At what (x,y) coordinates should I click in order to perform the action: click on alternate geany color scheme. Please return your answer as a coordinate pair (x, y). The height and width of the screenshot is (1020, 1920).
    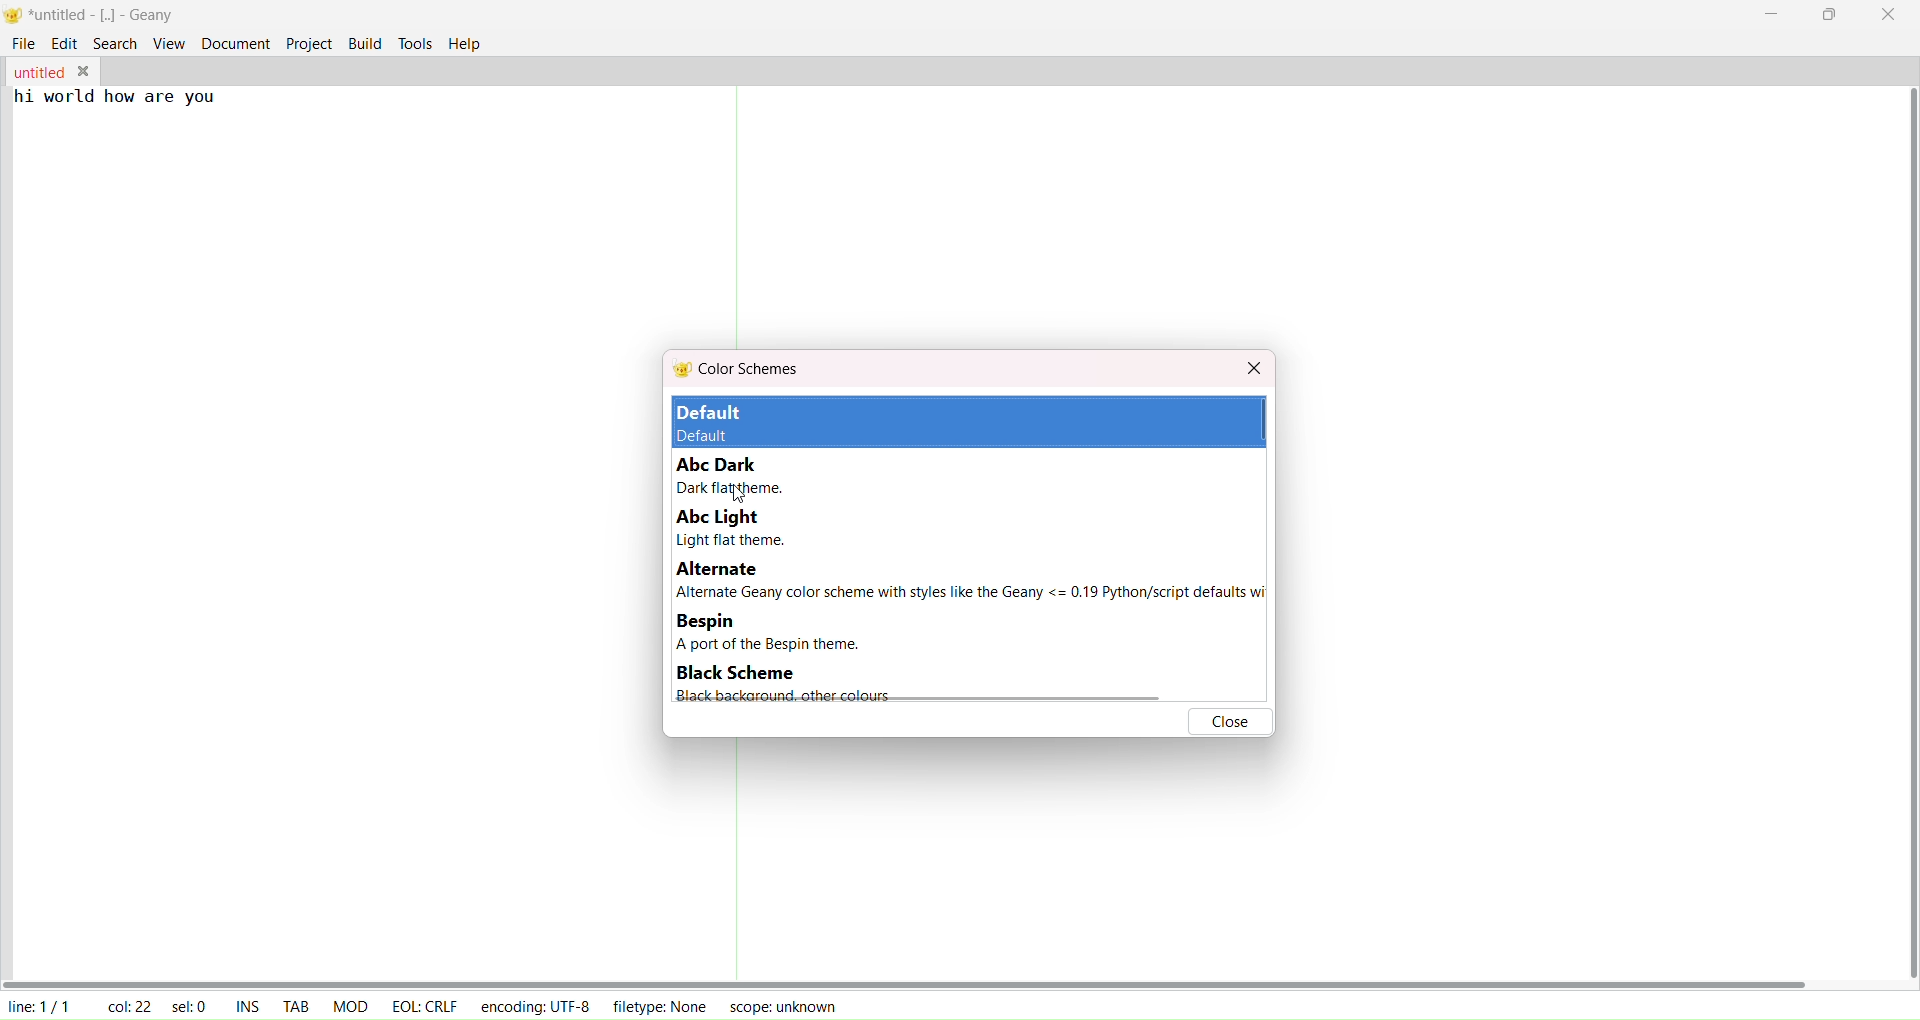
    Looking at the image, I should click on (970, 595).